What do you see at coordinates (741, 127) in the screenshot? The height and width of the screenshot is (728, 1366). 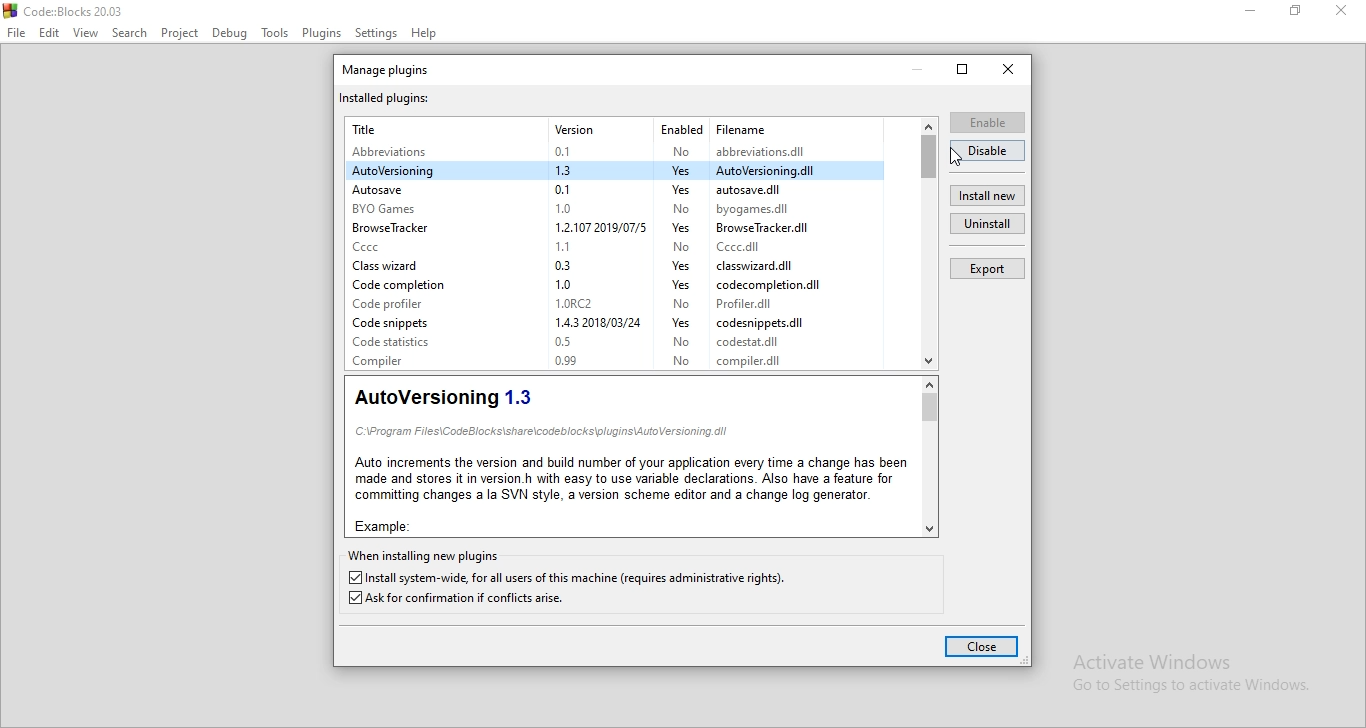 I see `Filename` at bounding box center [741, 127].